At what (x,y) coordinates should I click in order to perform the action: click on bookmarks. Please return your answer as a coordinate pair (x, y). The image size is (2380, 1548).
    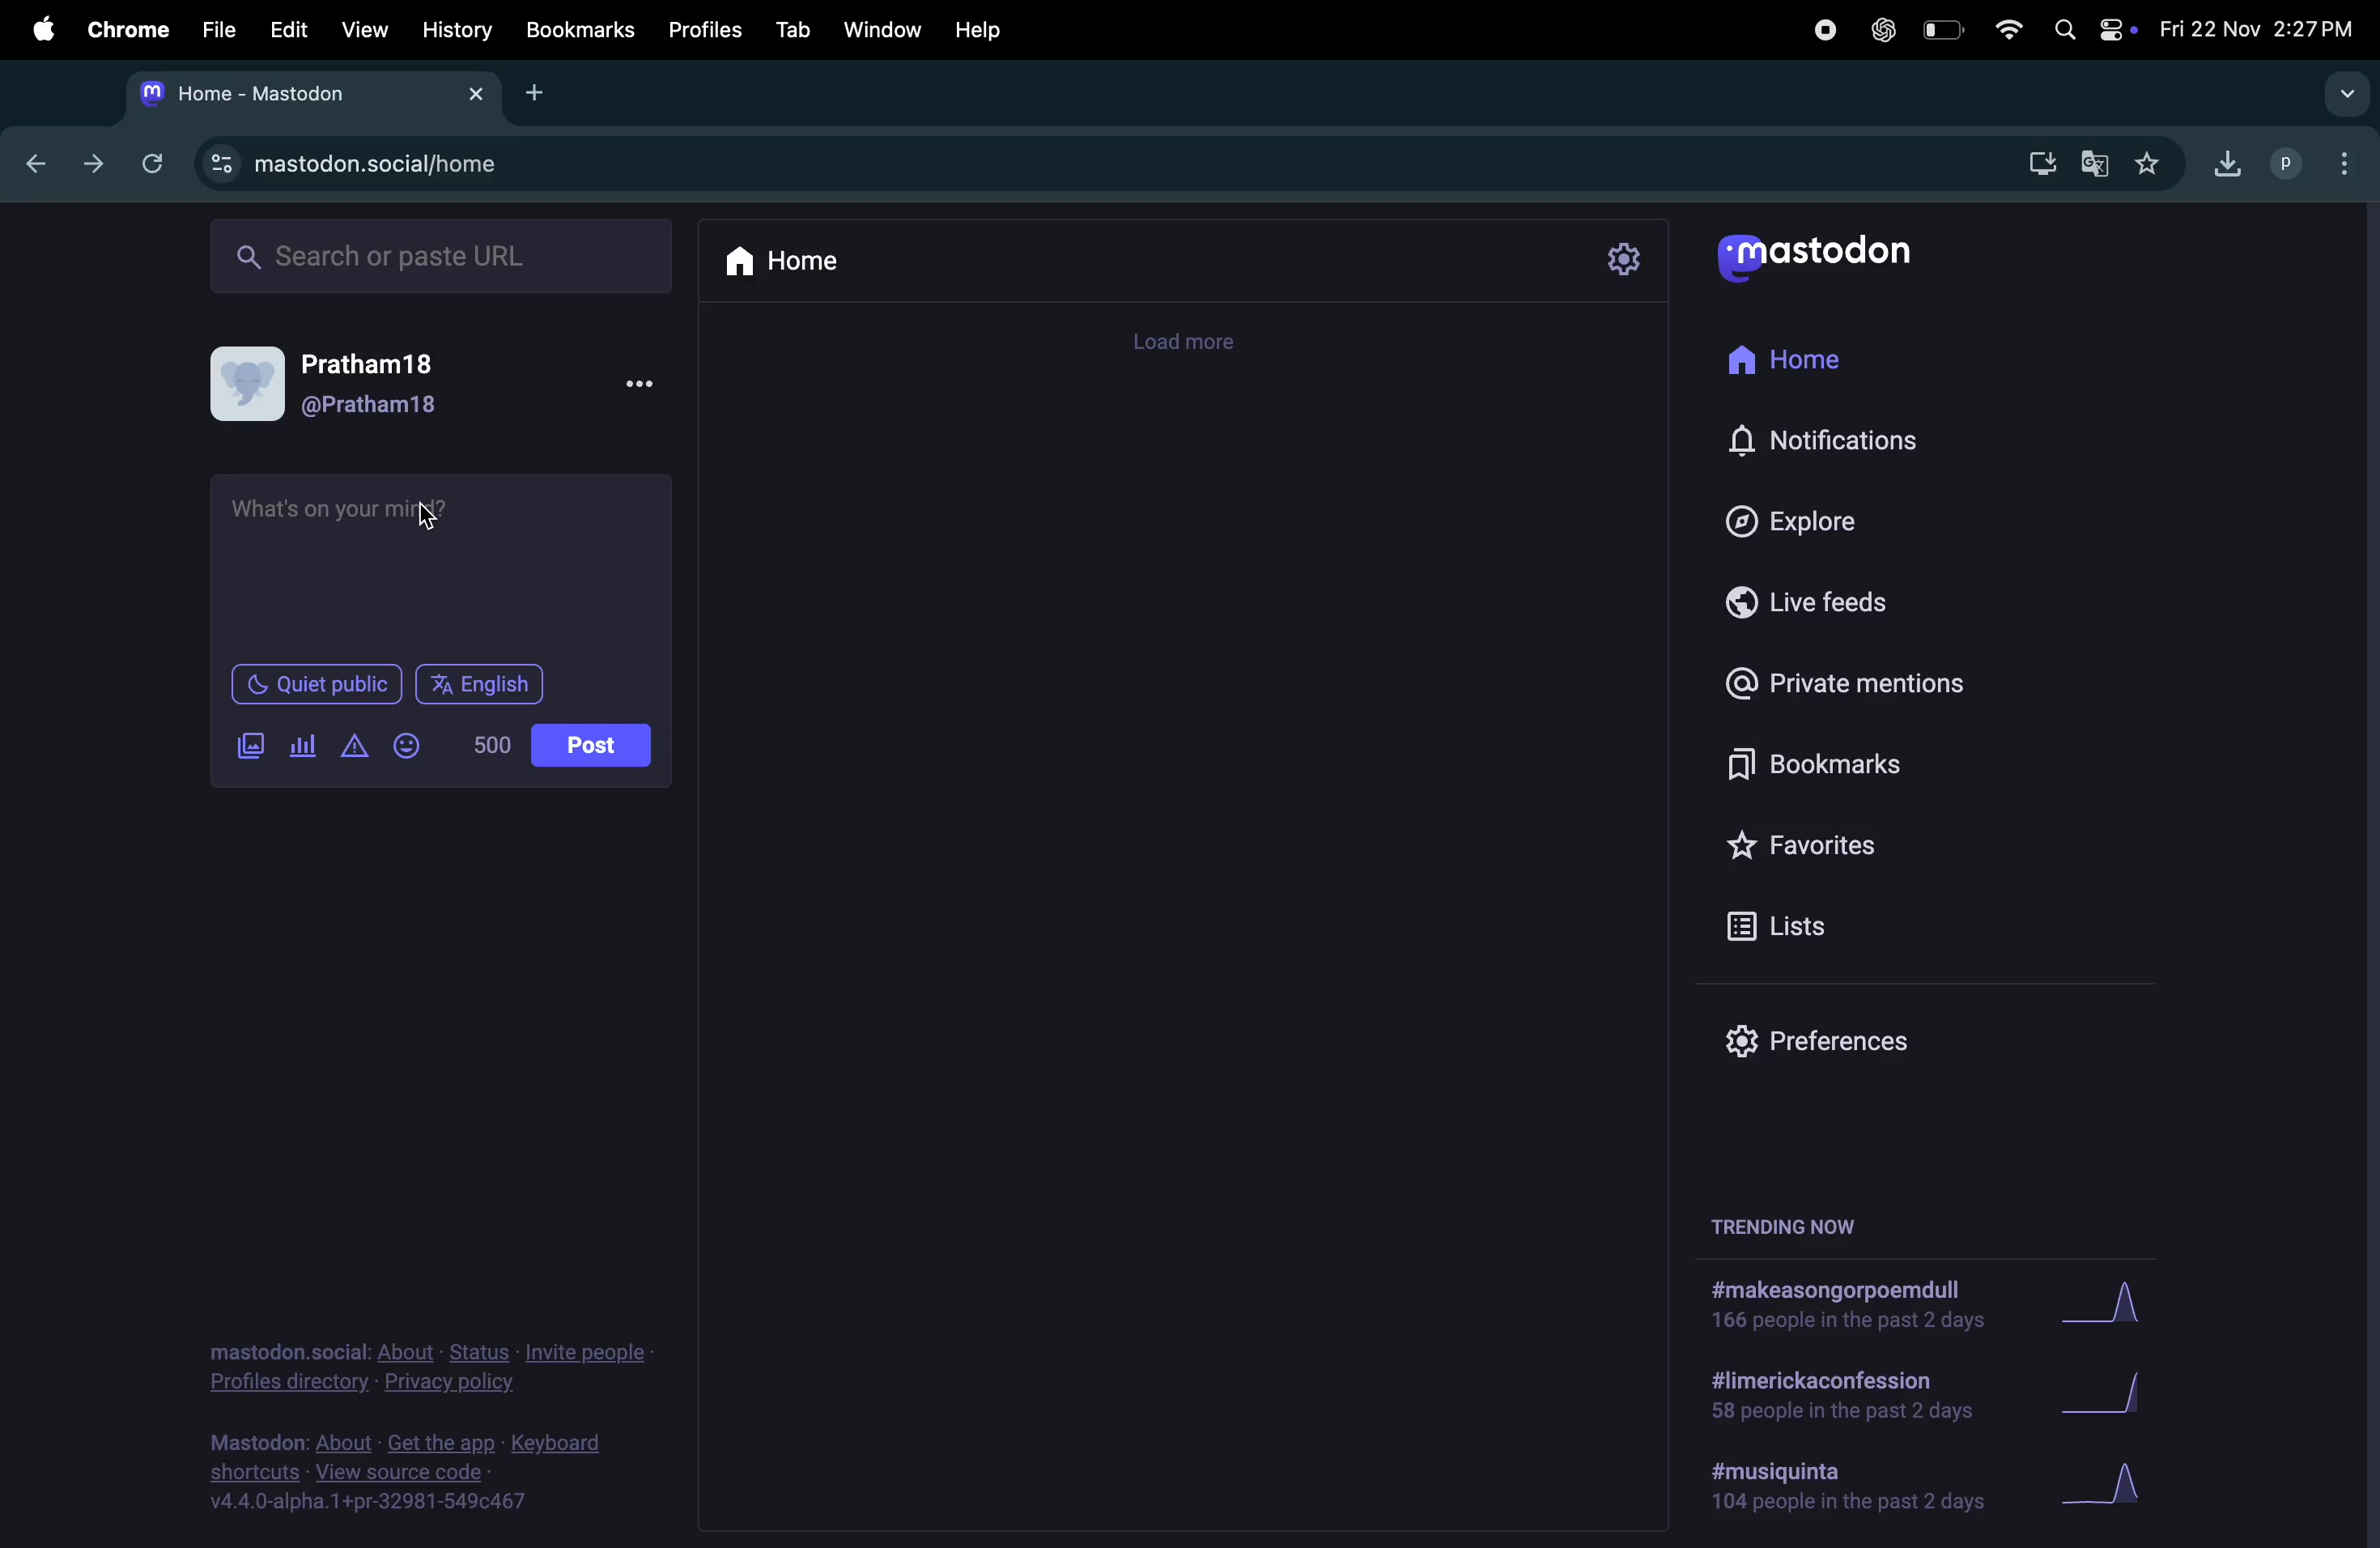
    Looking at the image, I should click on (1878, 759).